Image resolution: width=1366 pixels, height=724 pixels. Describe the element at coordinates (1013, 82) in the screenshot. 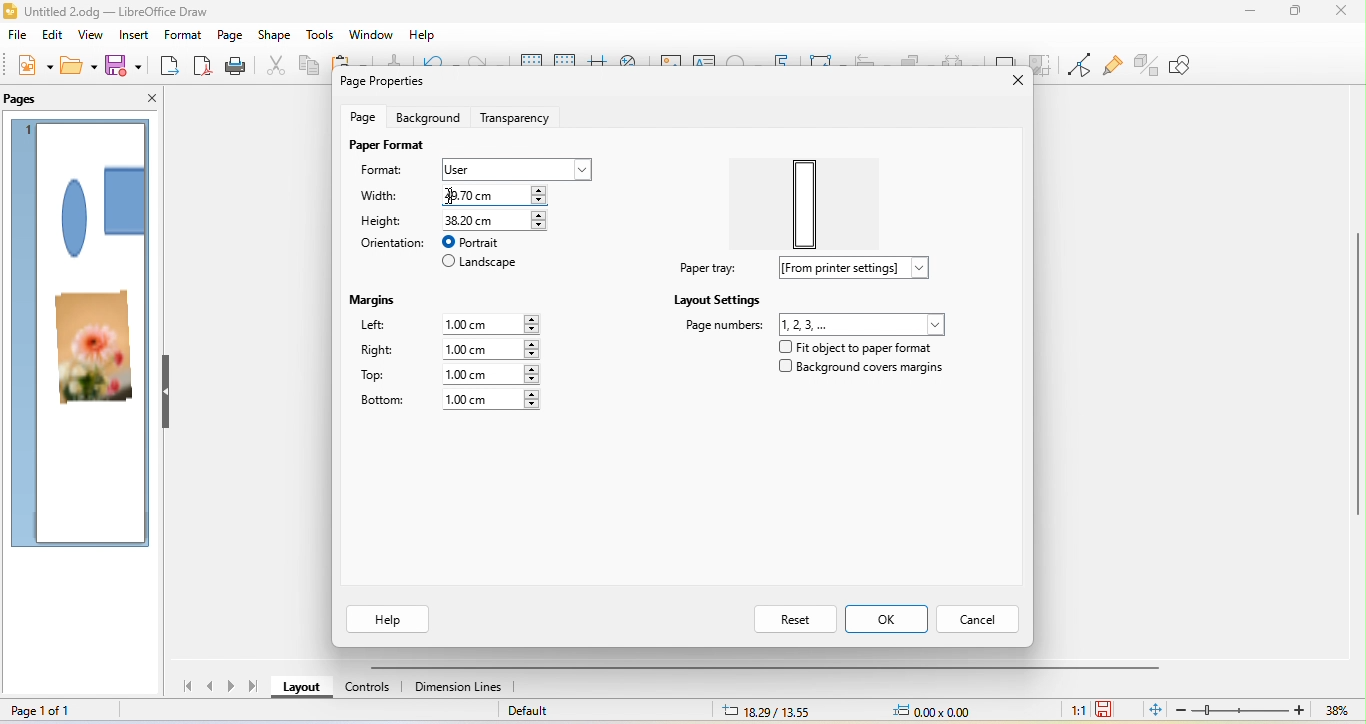

I see `close` at that location.